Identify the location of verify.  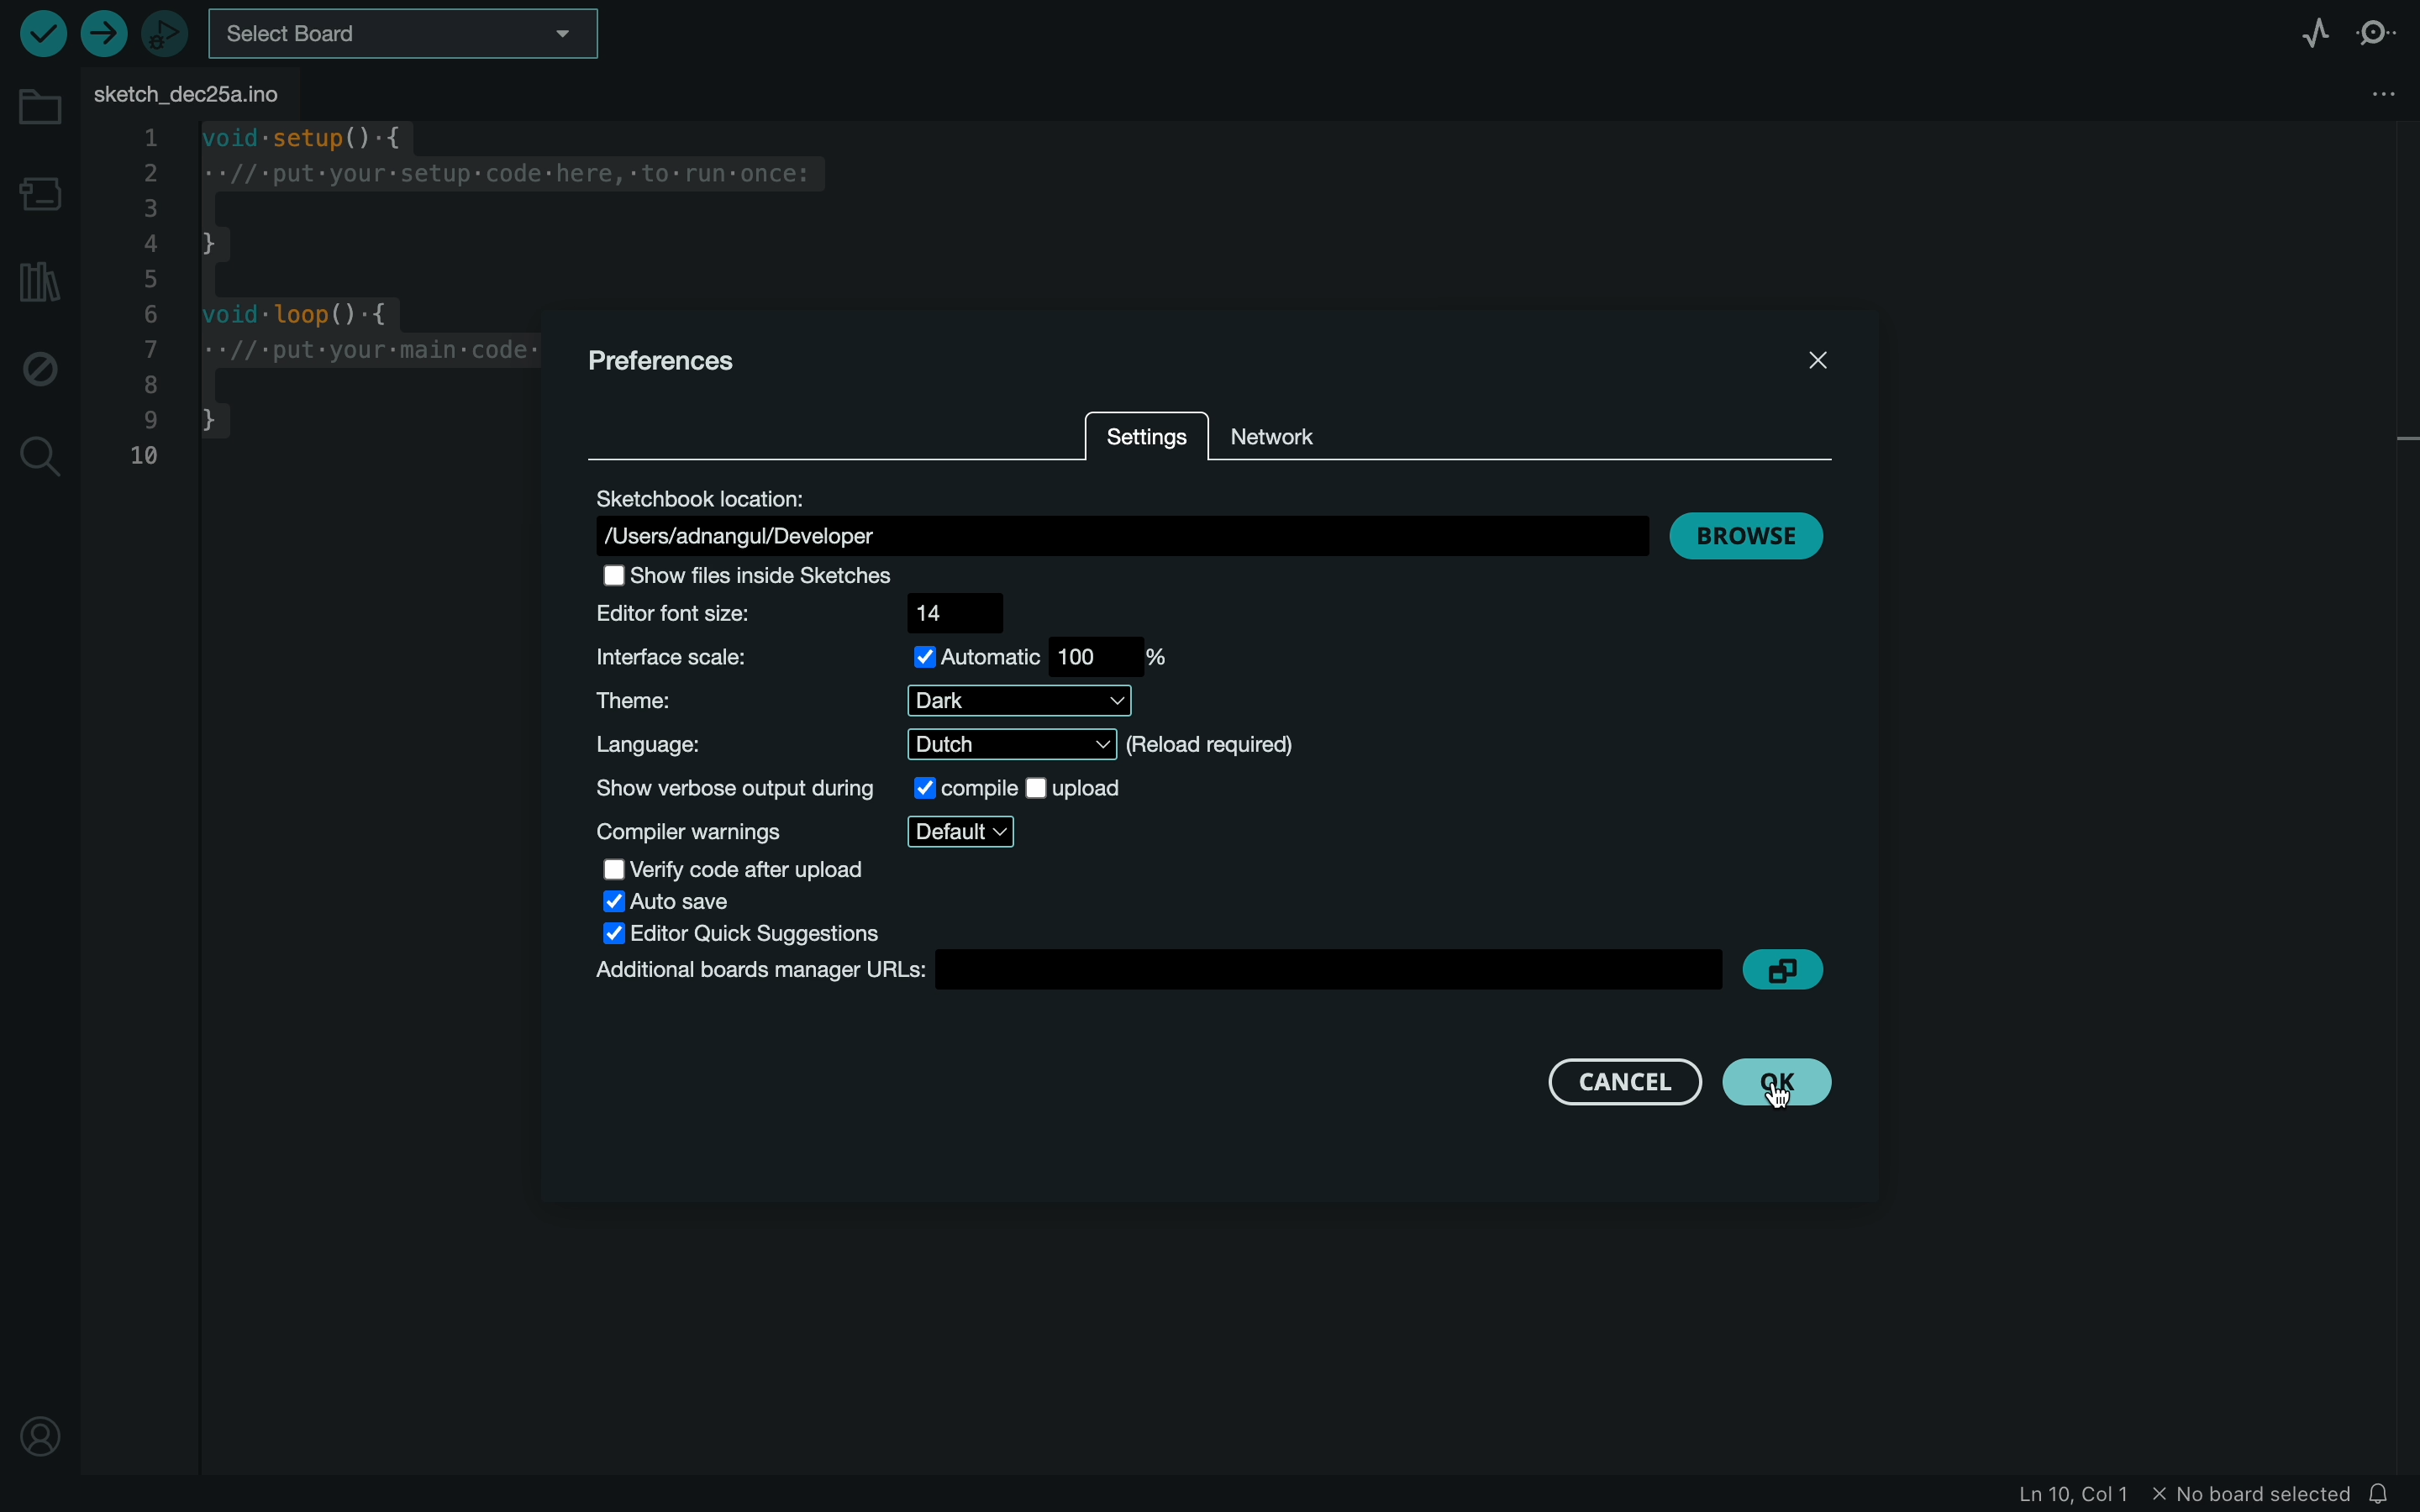
(43, 33).